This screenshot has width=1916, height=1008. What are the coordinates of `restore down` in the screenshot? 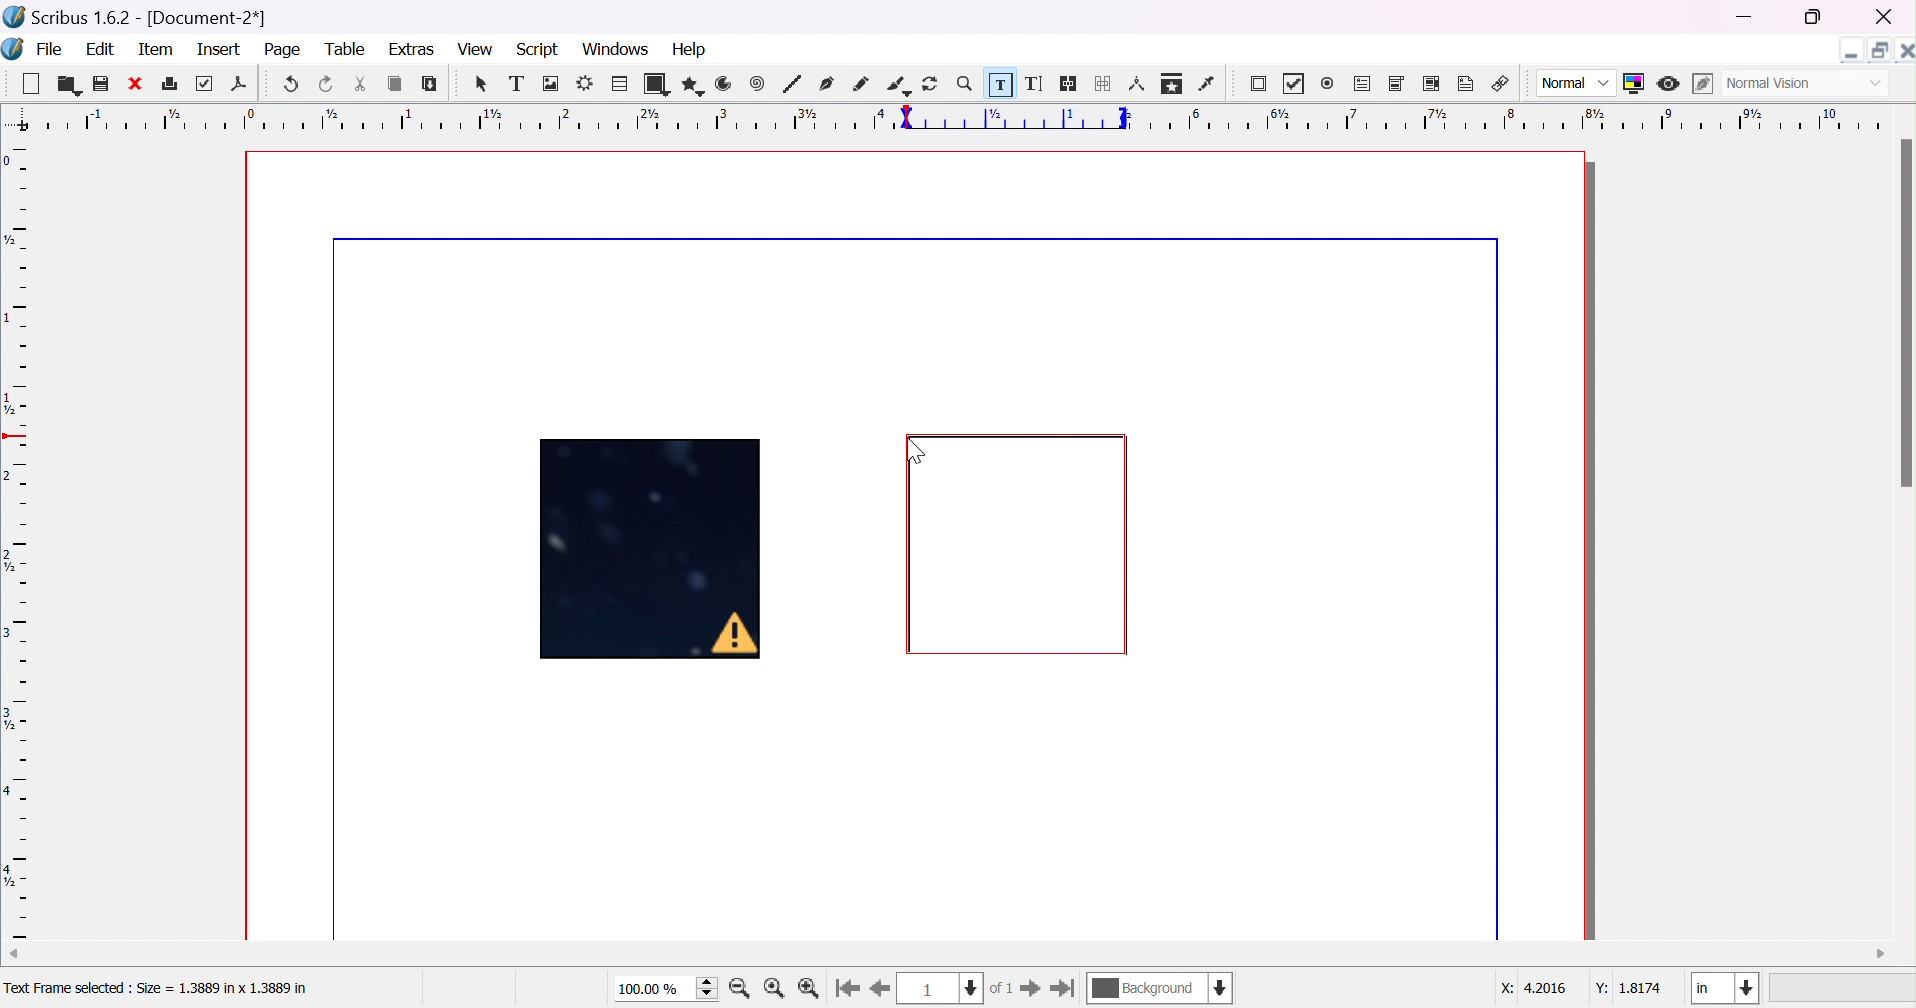 It's located at (1814, 19).